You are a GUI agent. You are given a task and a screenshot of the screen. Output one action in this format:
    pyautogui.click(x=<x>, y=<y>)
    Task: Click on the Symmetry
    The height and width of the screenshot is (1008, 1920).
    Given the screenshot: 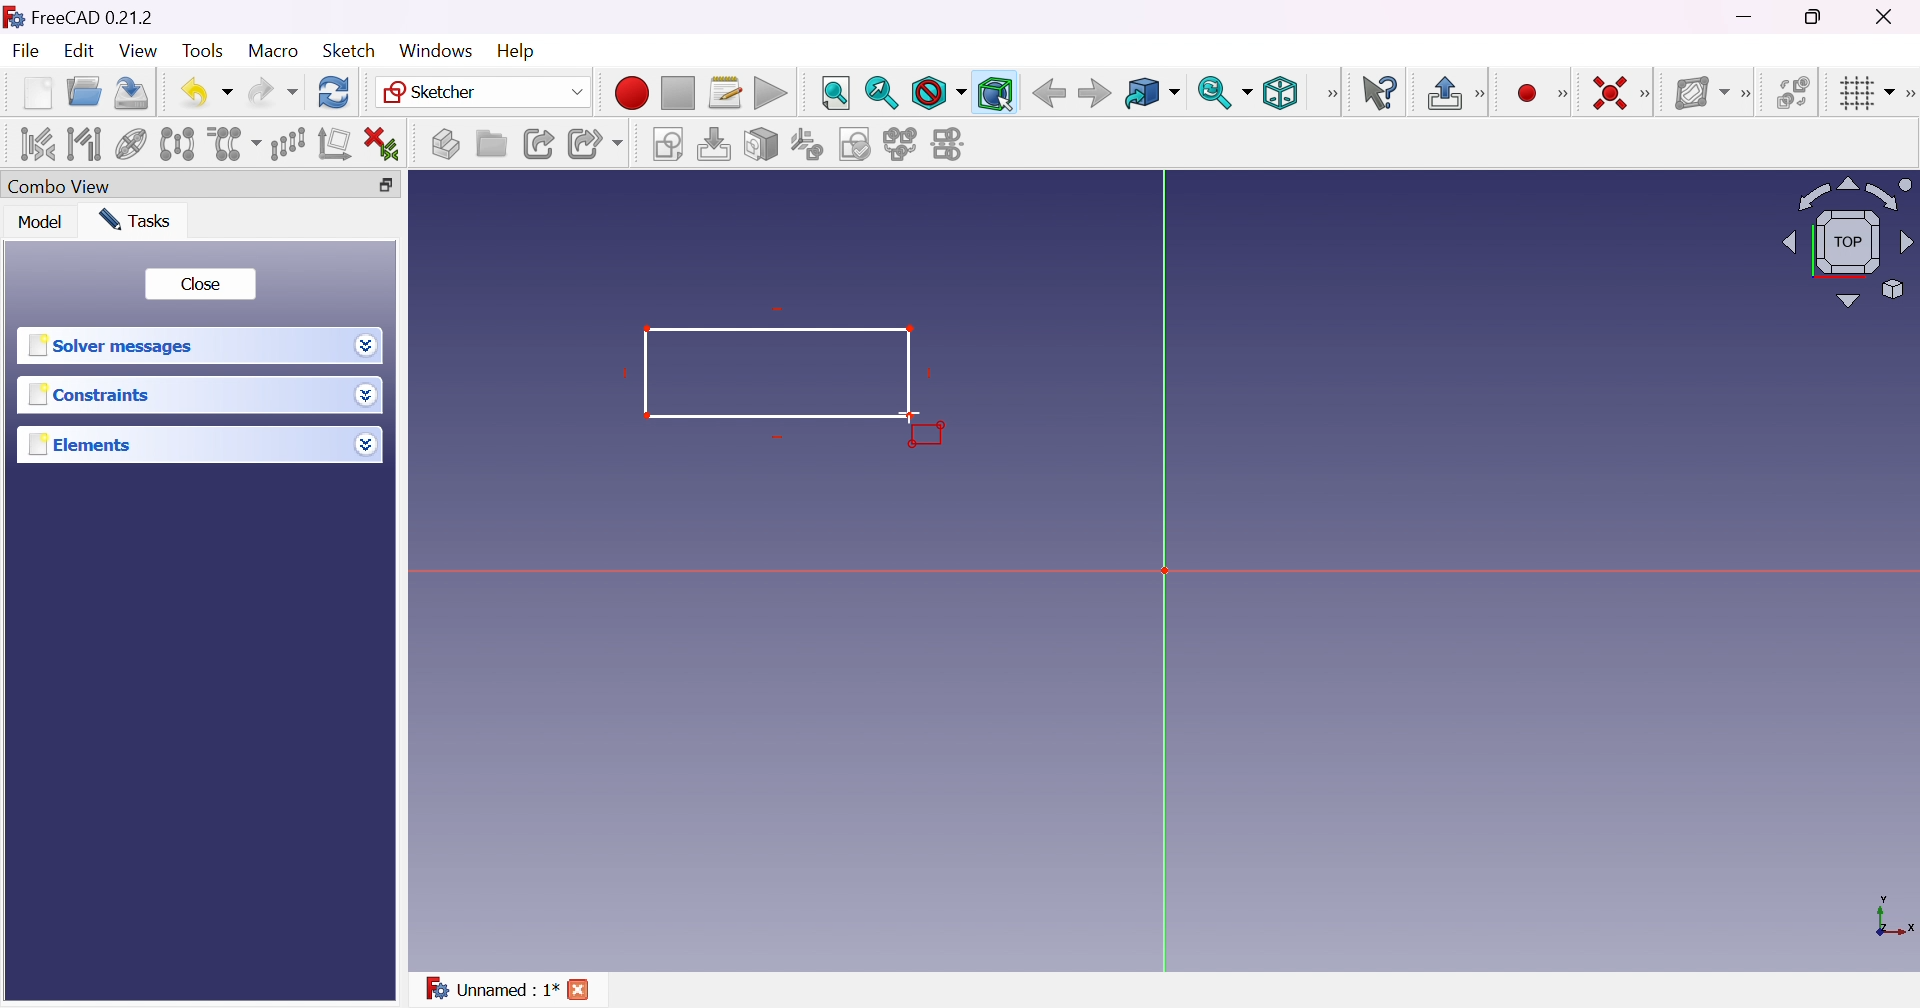 What is the action you would take?
    pyautogui.click(x=176, y=143)
    